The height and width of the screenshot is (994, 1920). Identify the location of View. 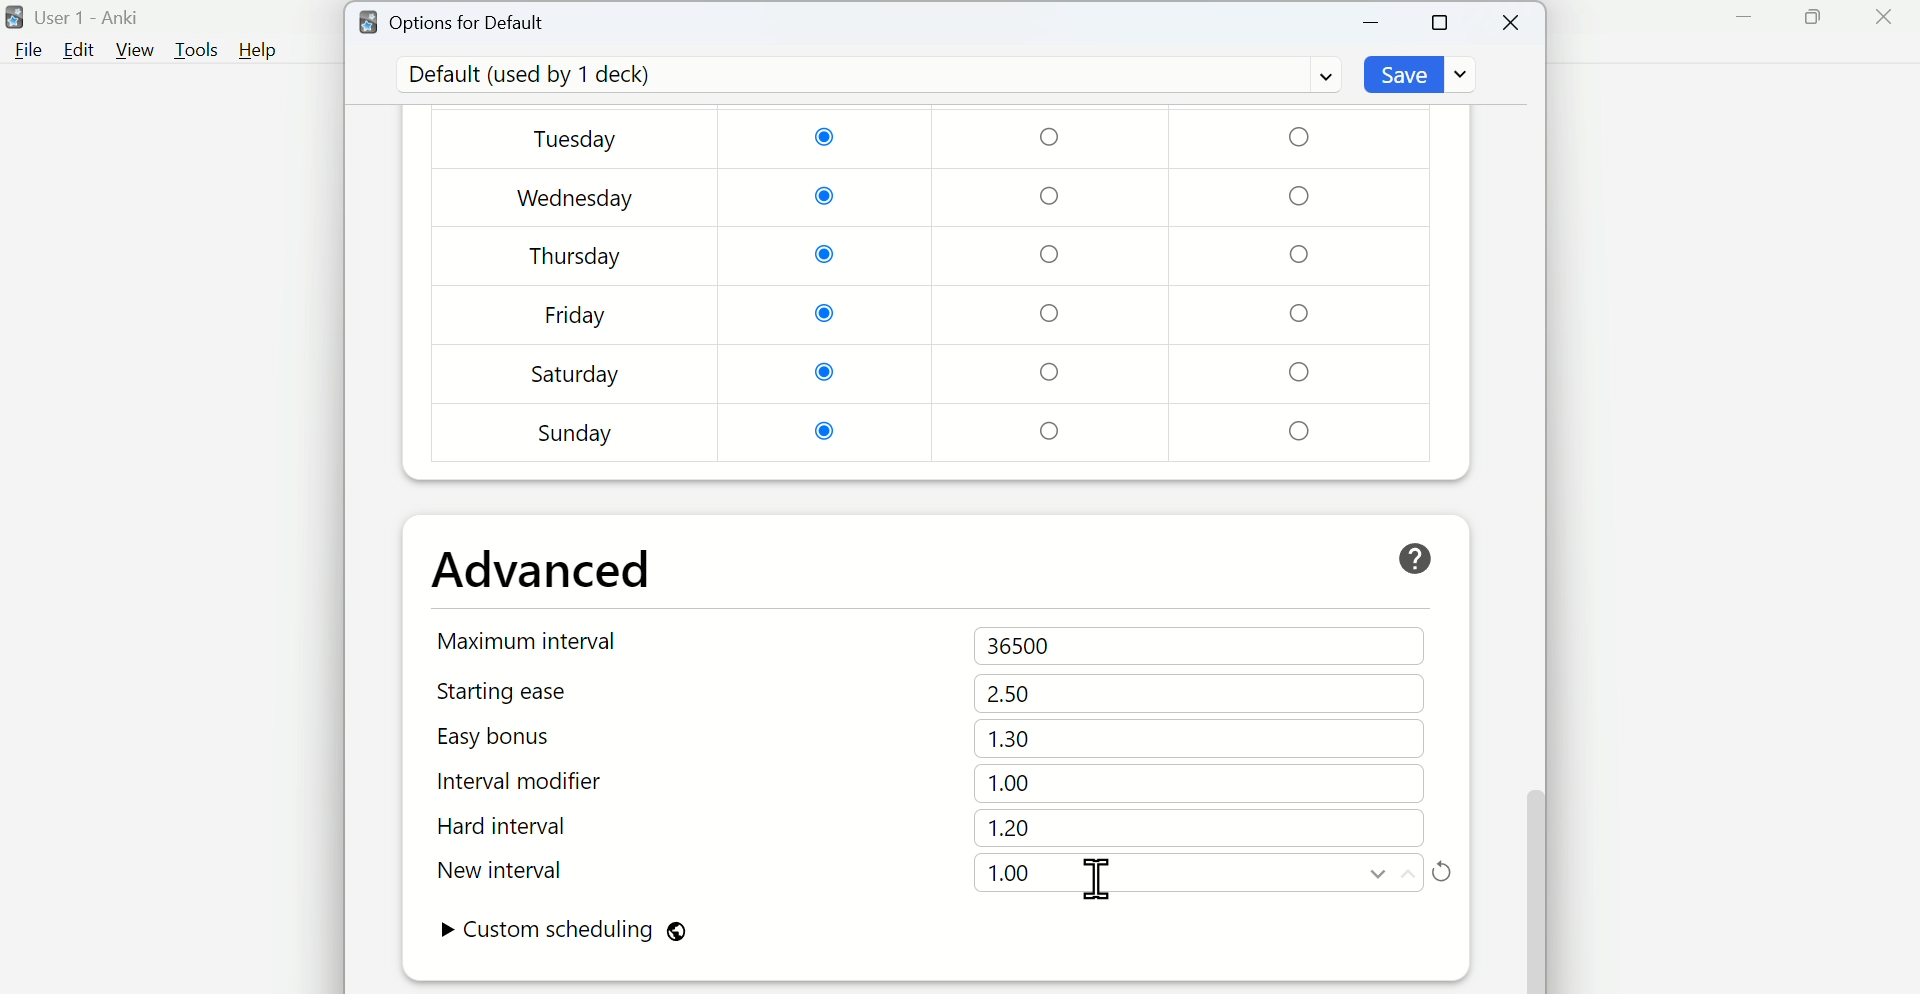
(135, 50).